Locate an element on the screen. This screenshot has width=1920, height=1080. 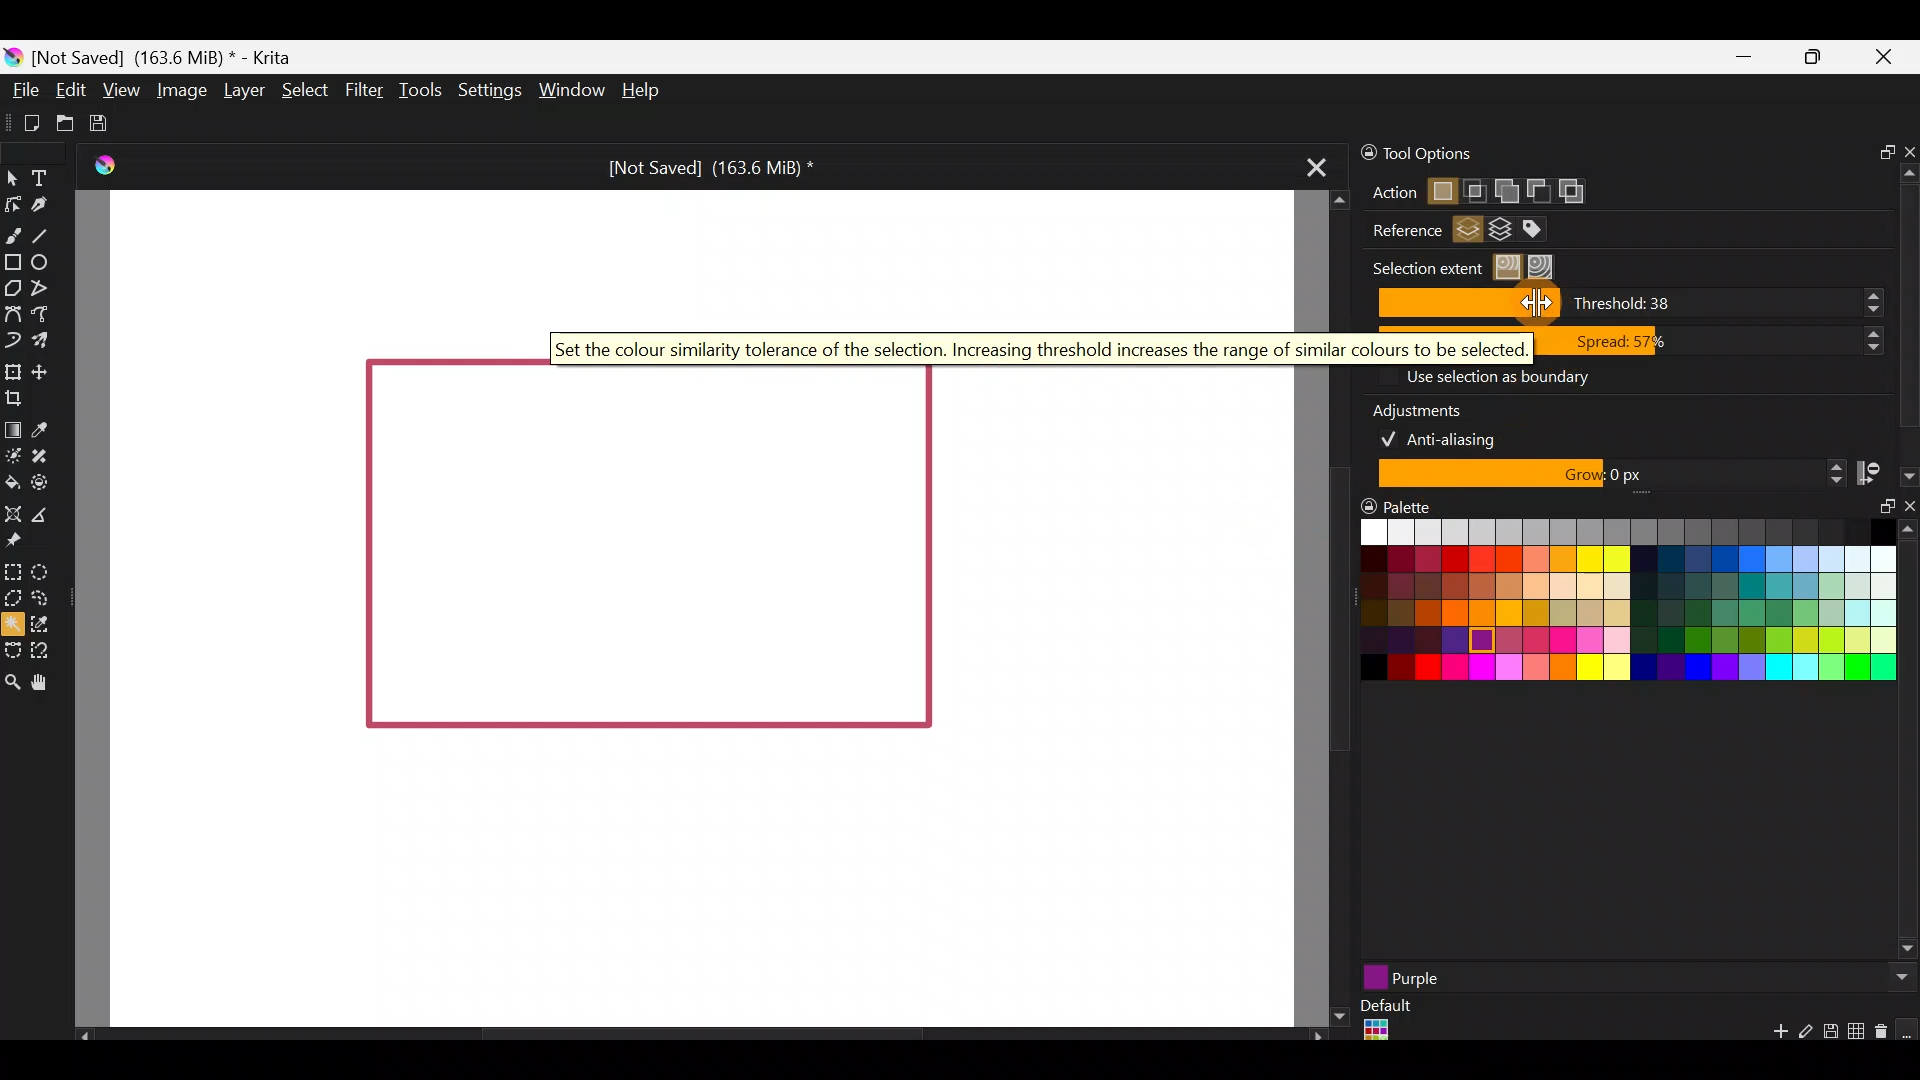
Window is located at coordinates (569, 89).